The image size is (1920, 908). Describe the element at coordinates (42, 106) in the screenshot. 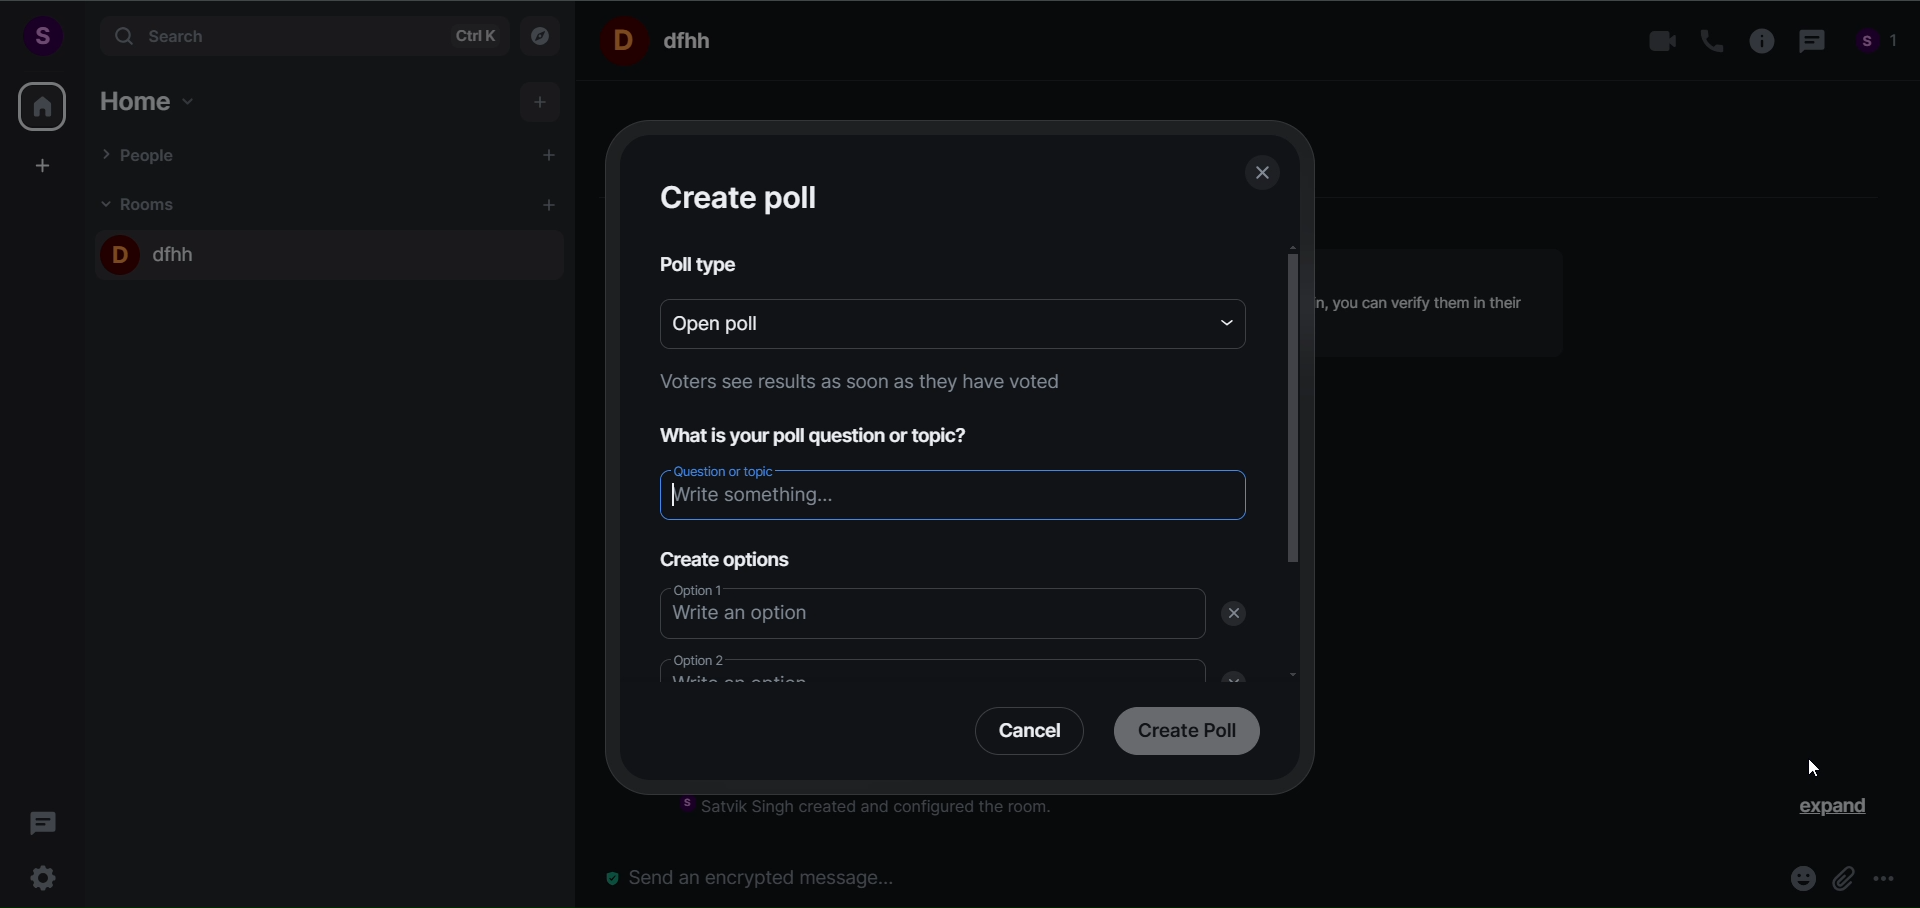

I see `home` at that location.